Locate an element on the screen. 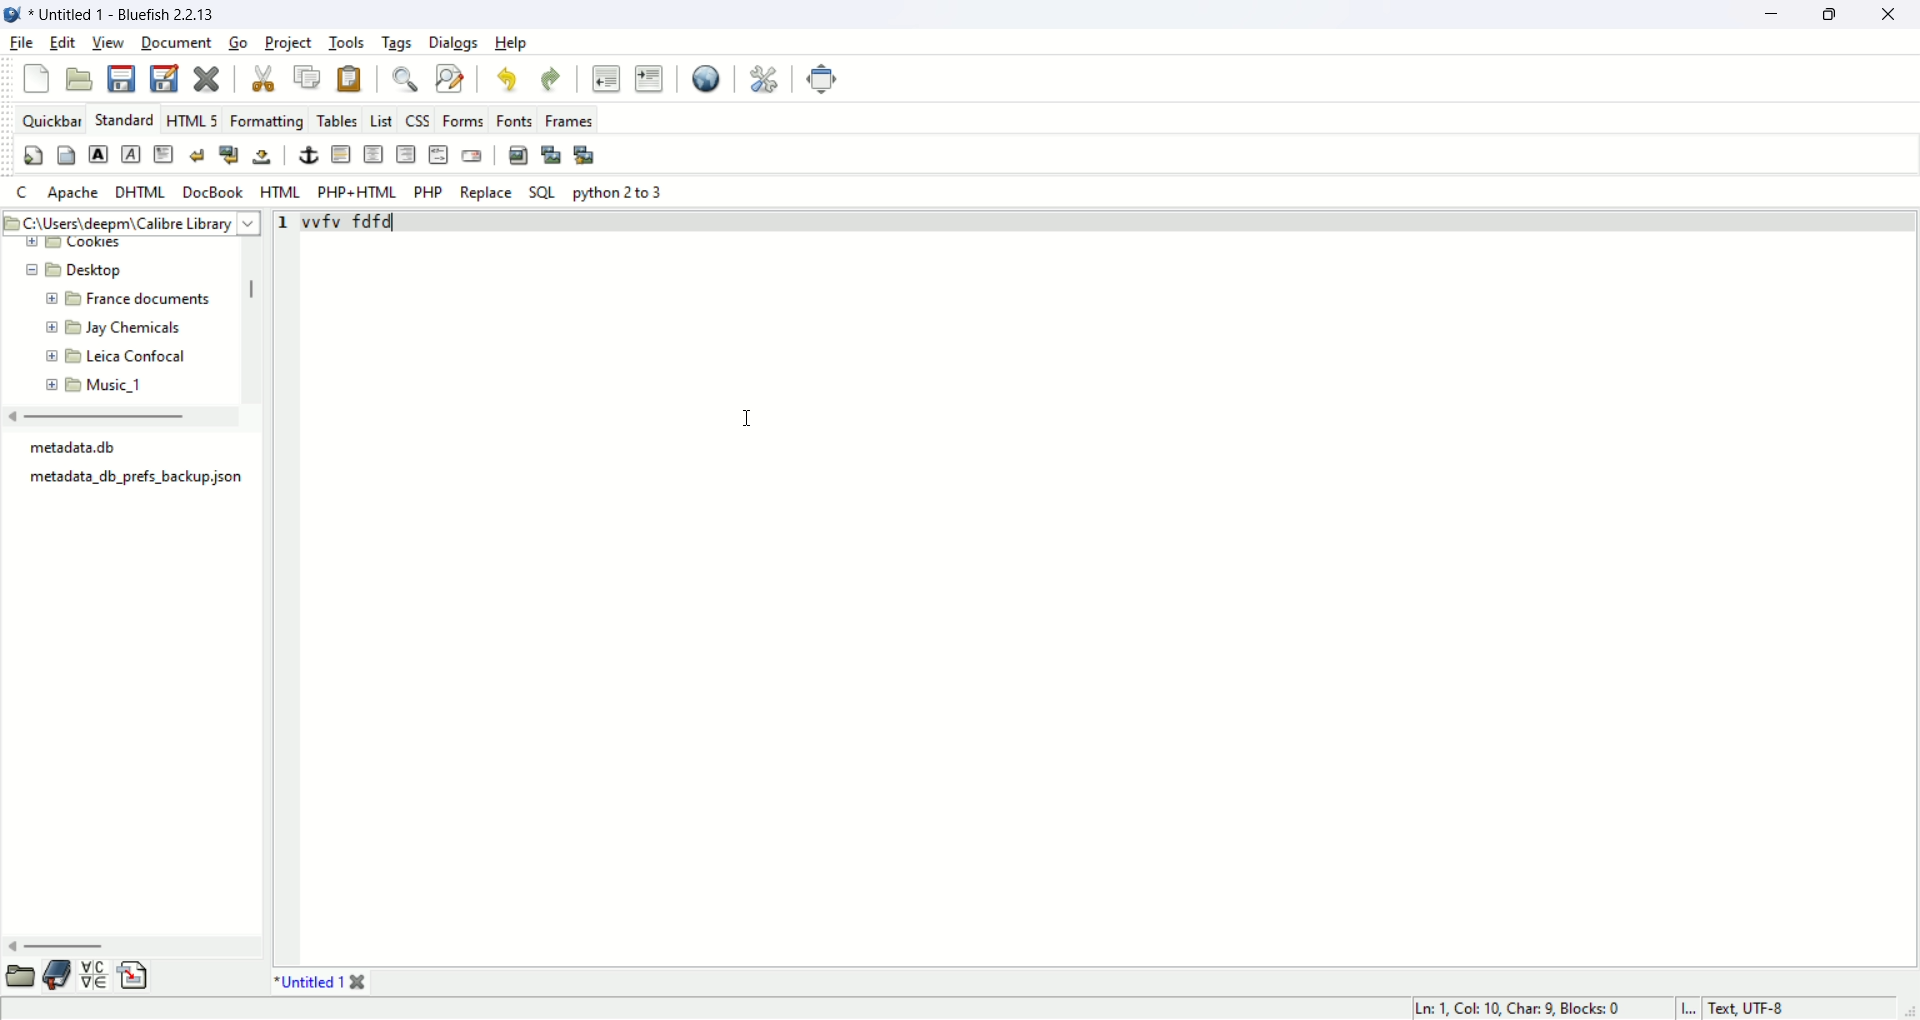  formatting is located at coordinates (267, 118).